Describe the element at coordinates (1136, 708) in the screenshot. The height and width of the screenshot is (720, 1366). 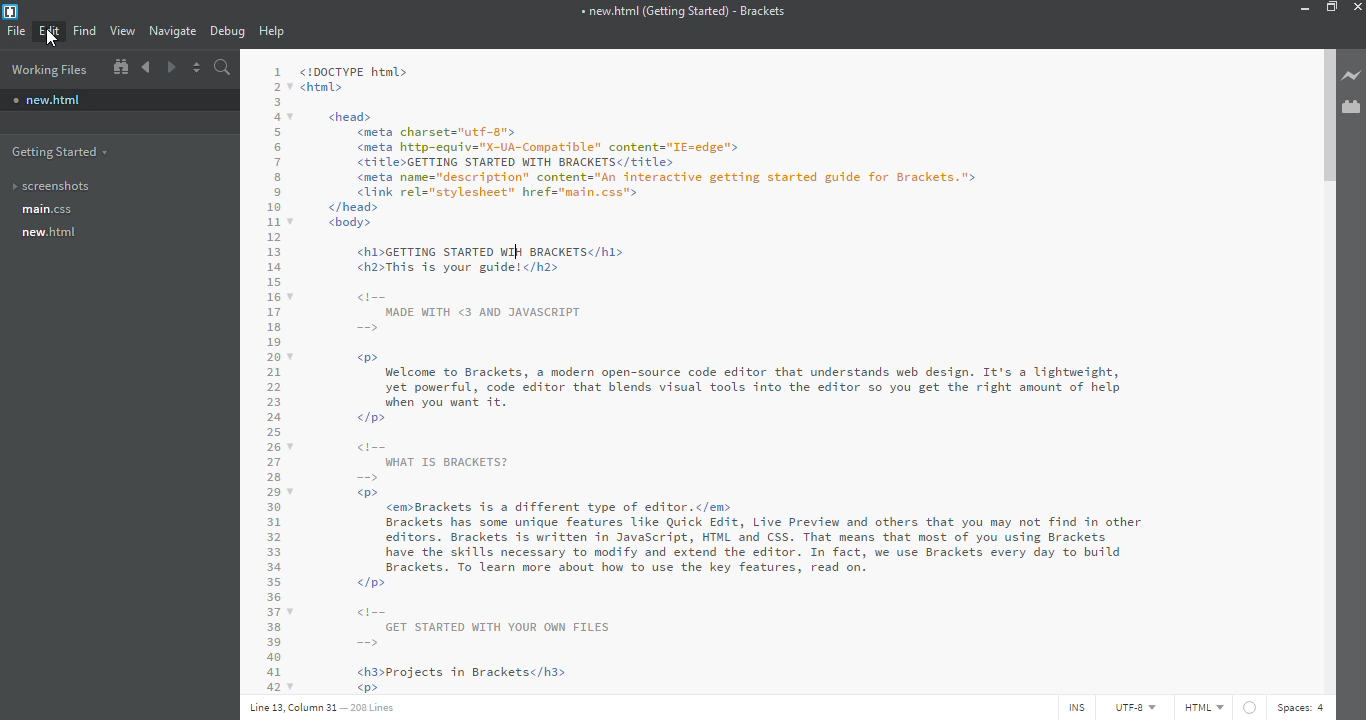
I see `utf-8` at that location.